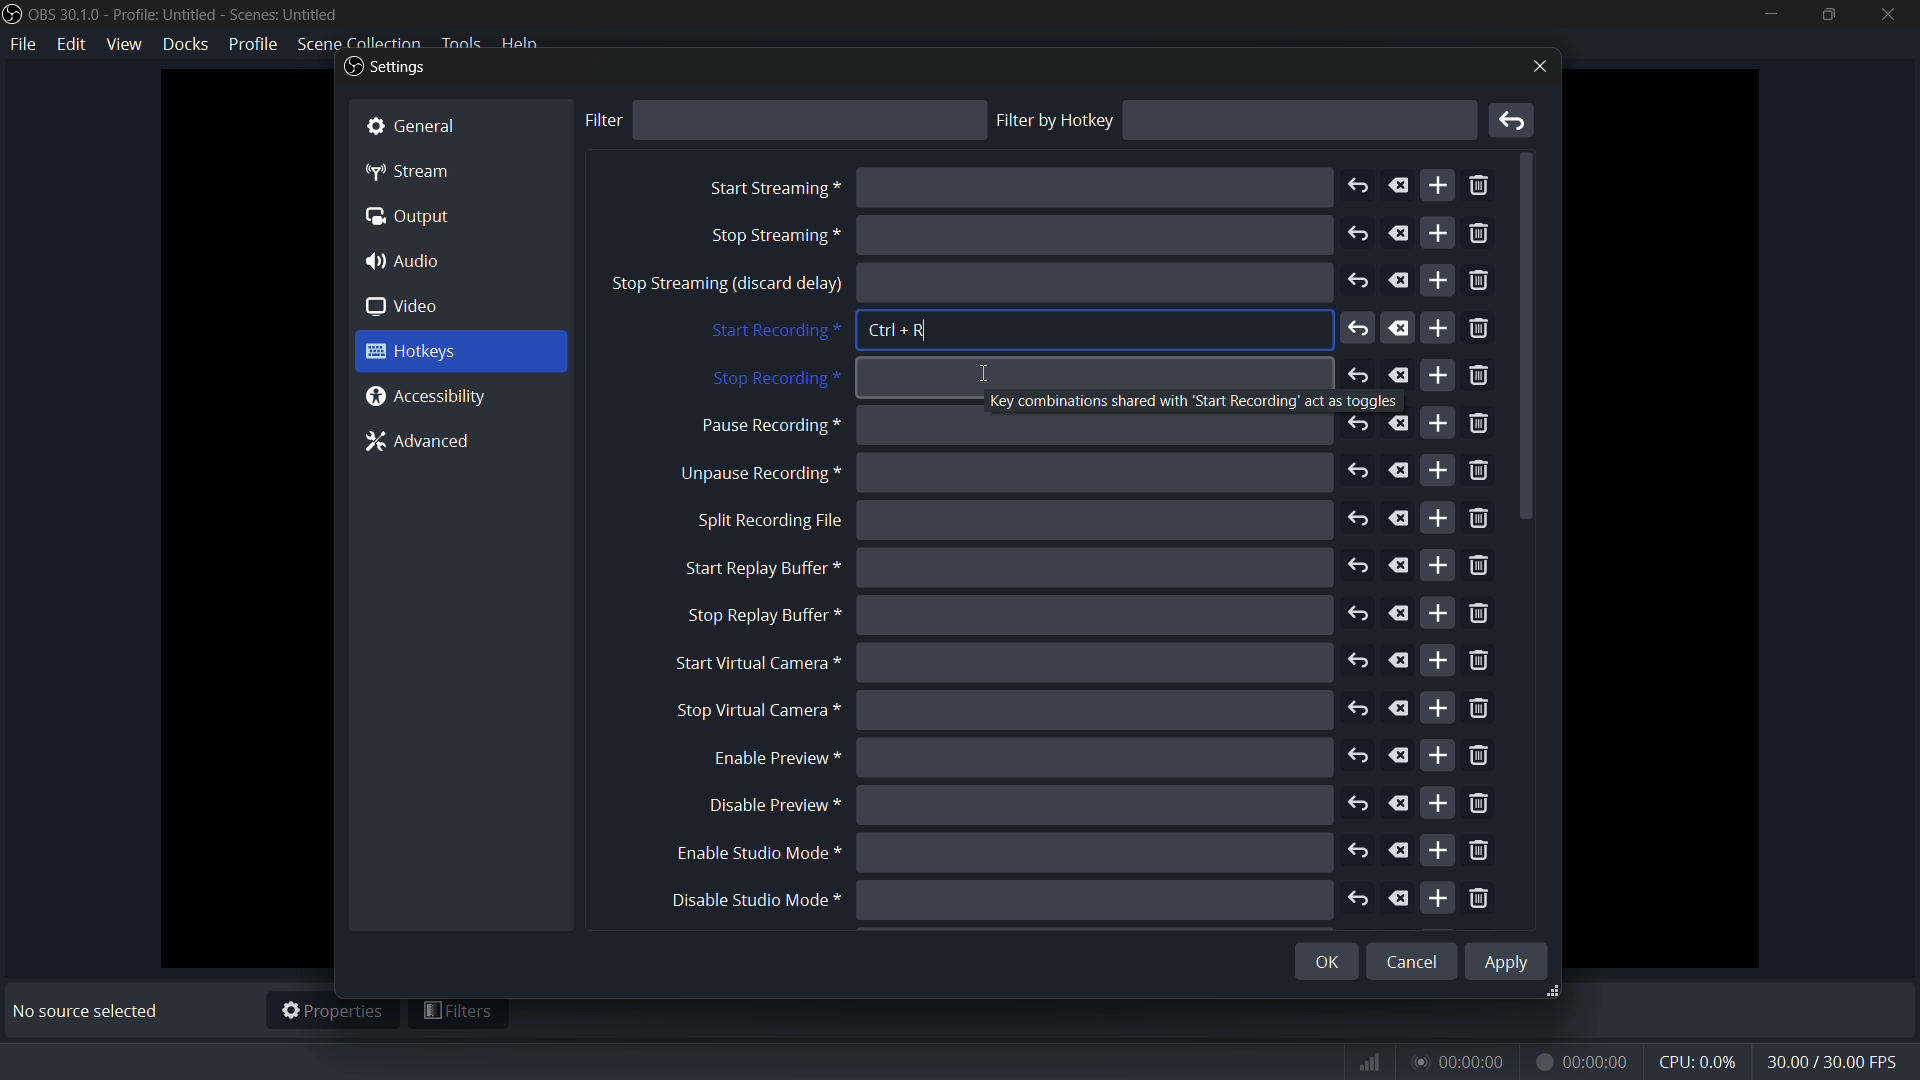 The height and width of the screenshot is (1080, 1920). Describe the element at coordinates (1889, 14) in the screenshot. I see `close app` at that location.